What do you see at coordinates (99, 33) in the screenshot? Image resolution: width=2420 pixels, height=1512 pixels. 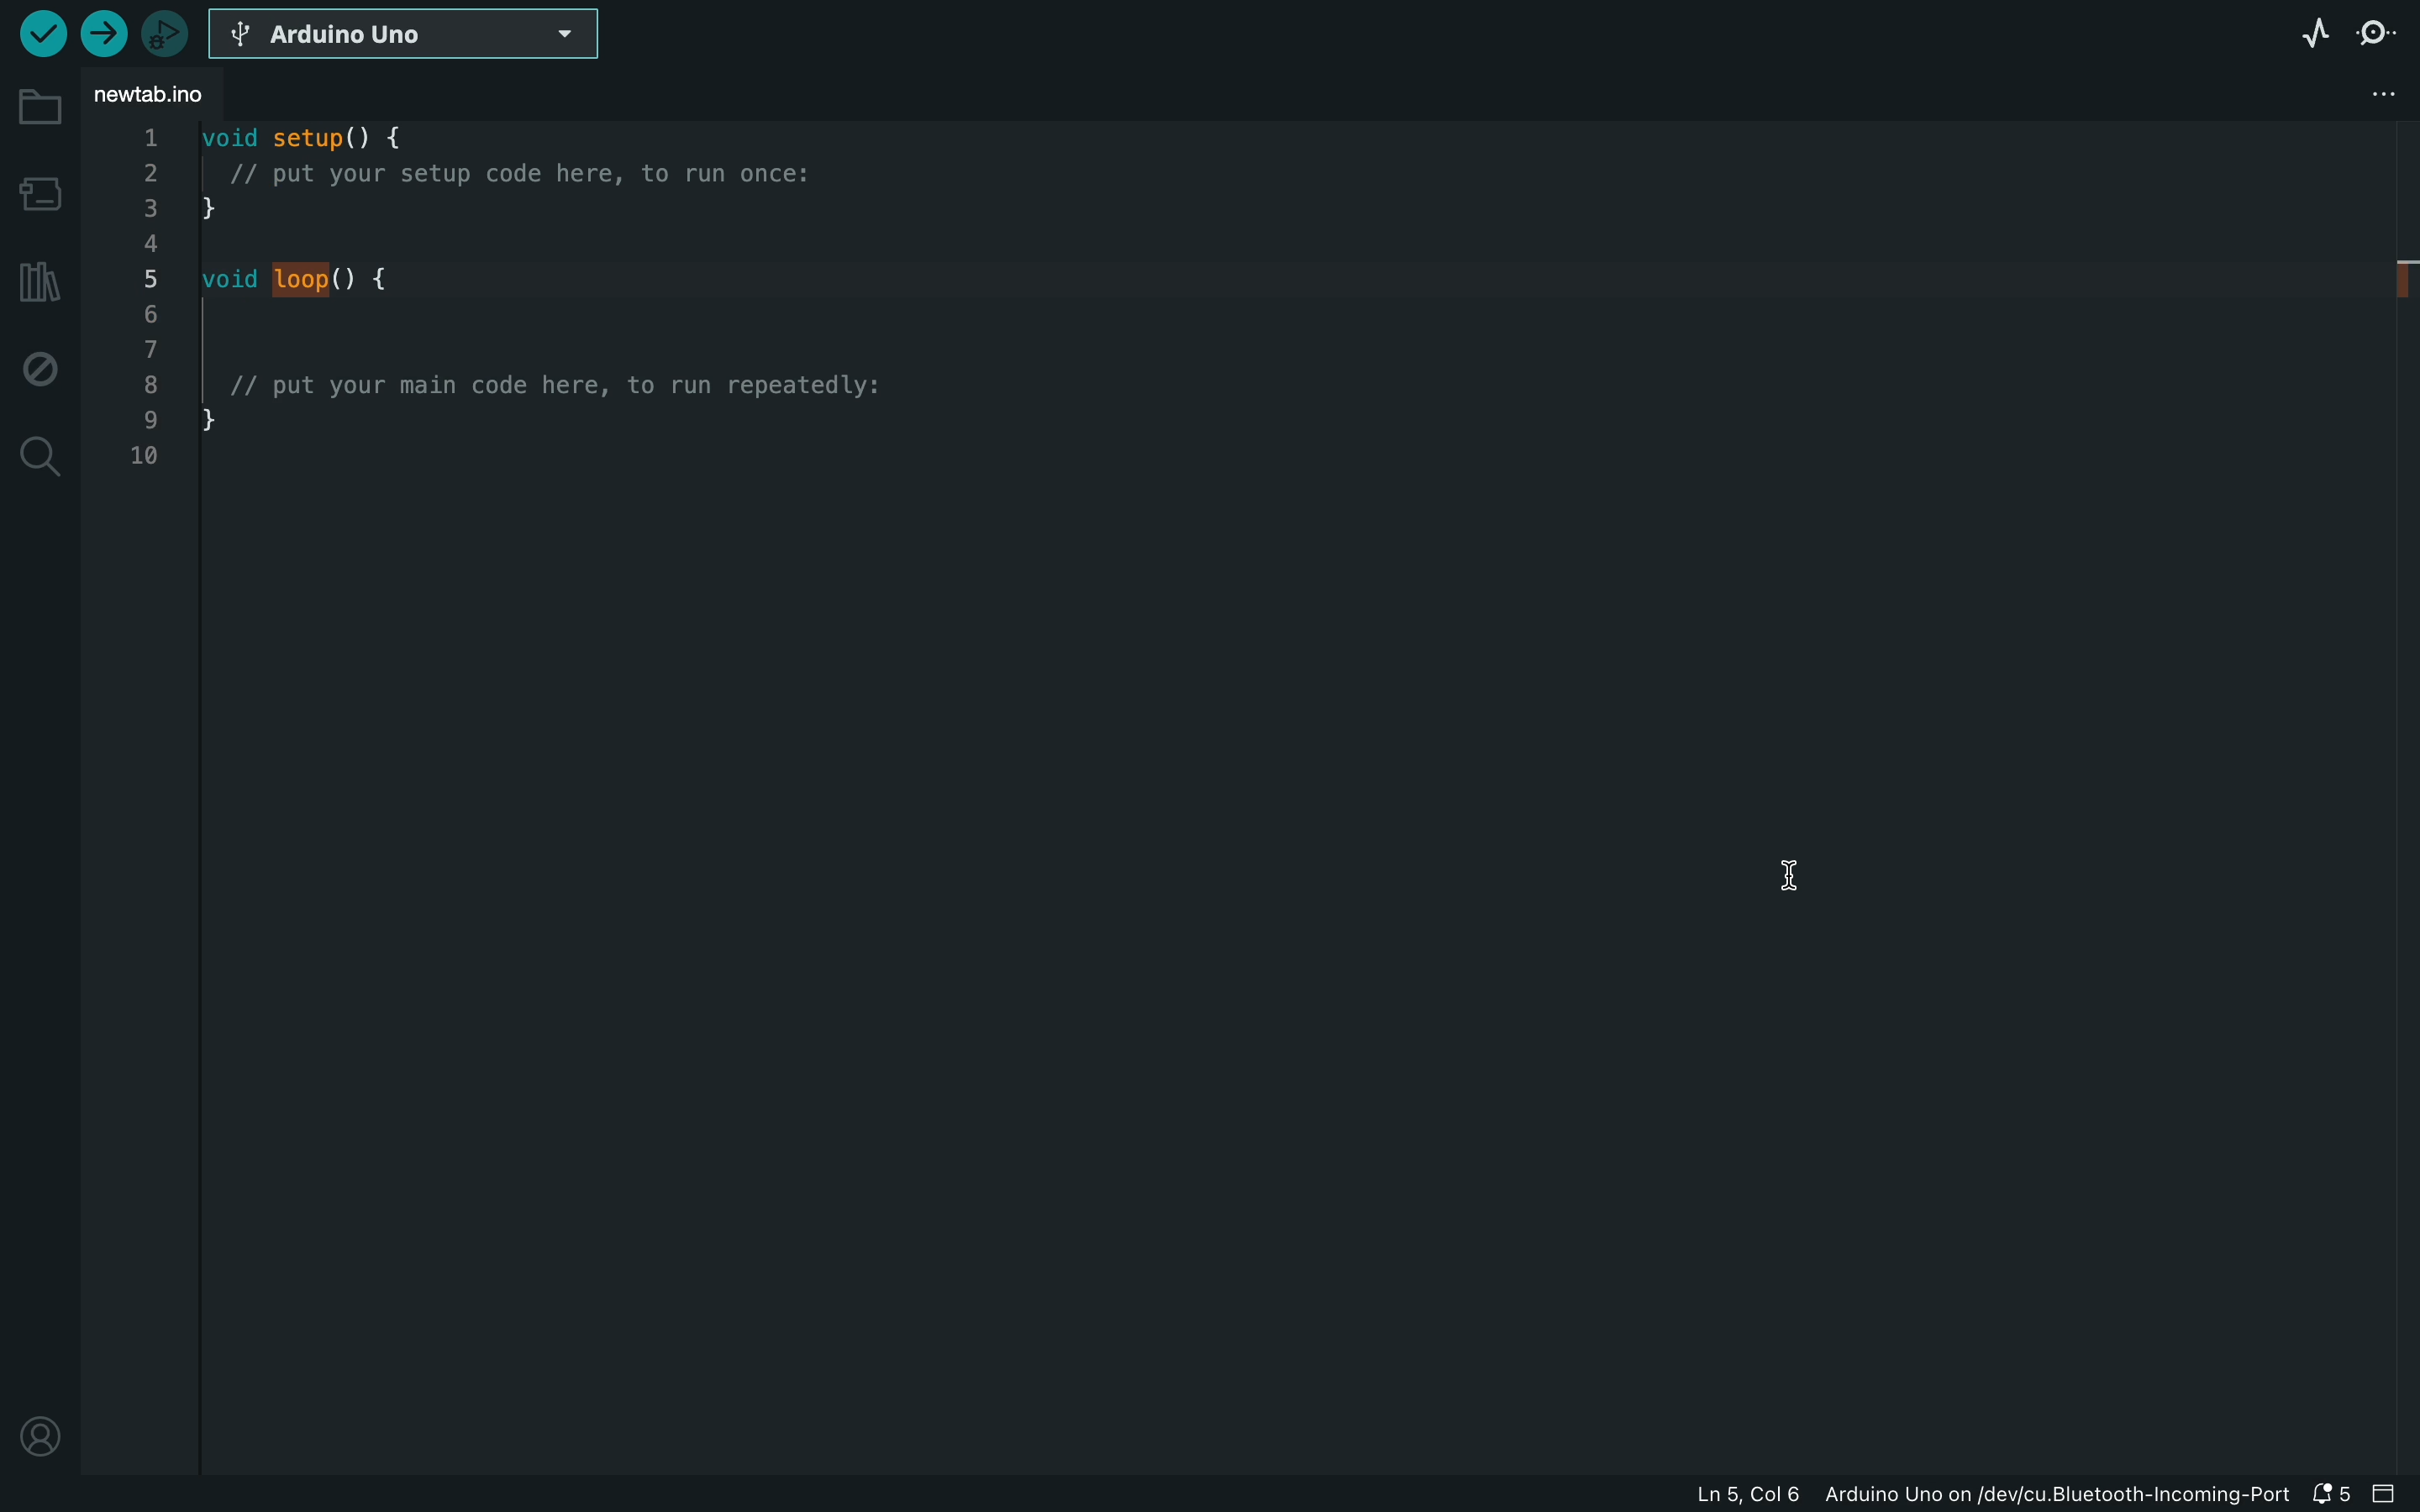 I see `upload` at bounding box center [99, 33].